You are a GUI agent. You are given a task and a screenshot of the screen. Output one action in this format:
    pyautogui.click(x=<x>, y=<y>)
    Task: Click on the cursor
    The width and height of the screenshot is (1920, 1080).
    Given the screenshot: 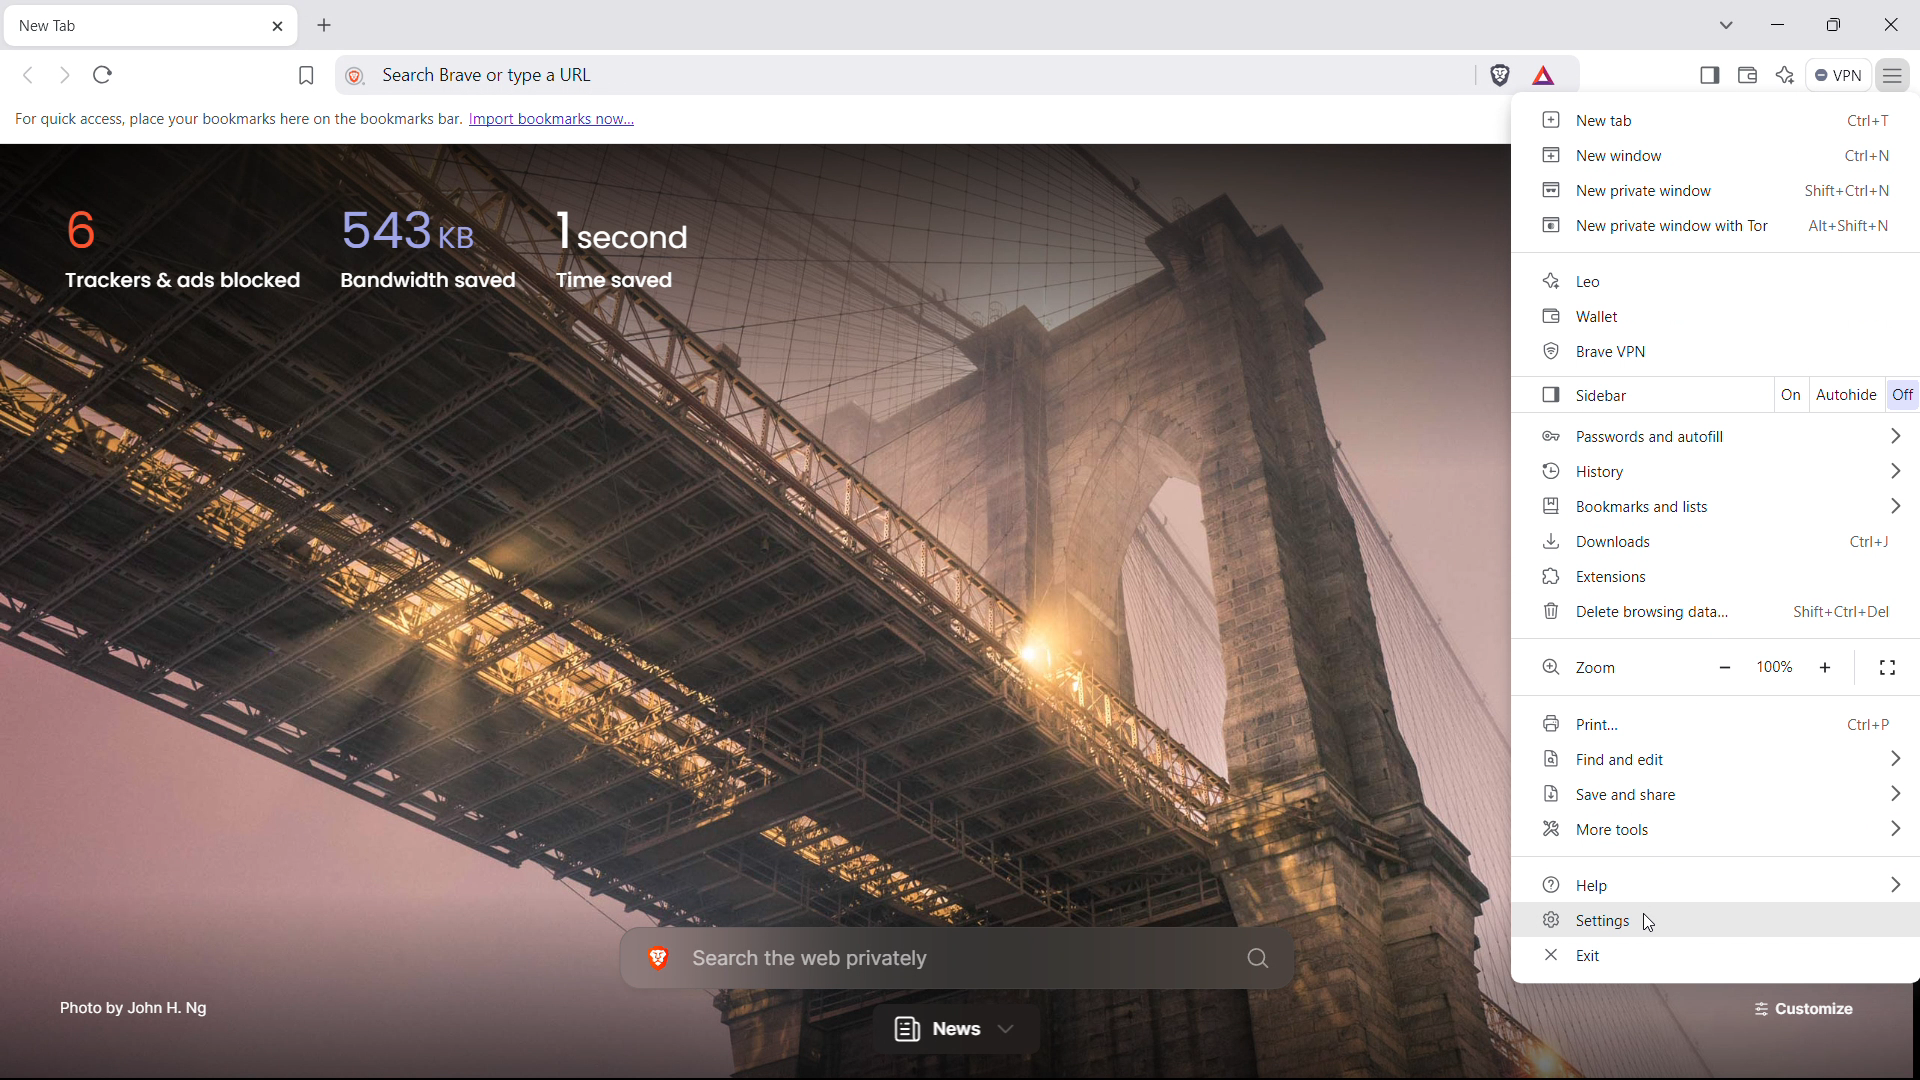 What is the action you would take?
    pyautogui.click(x=1652, y=923)
    